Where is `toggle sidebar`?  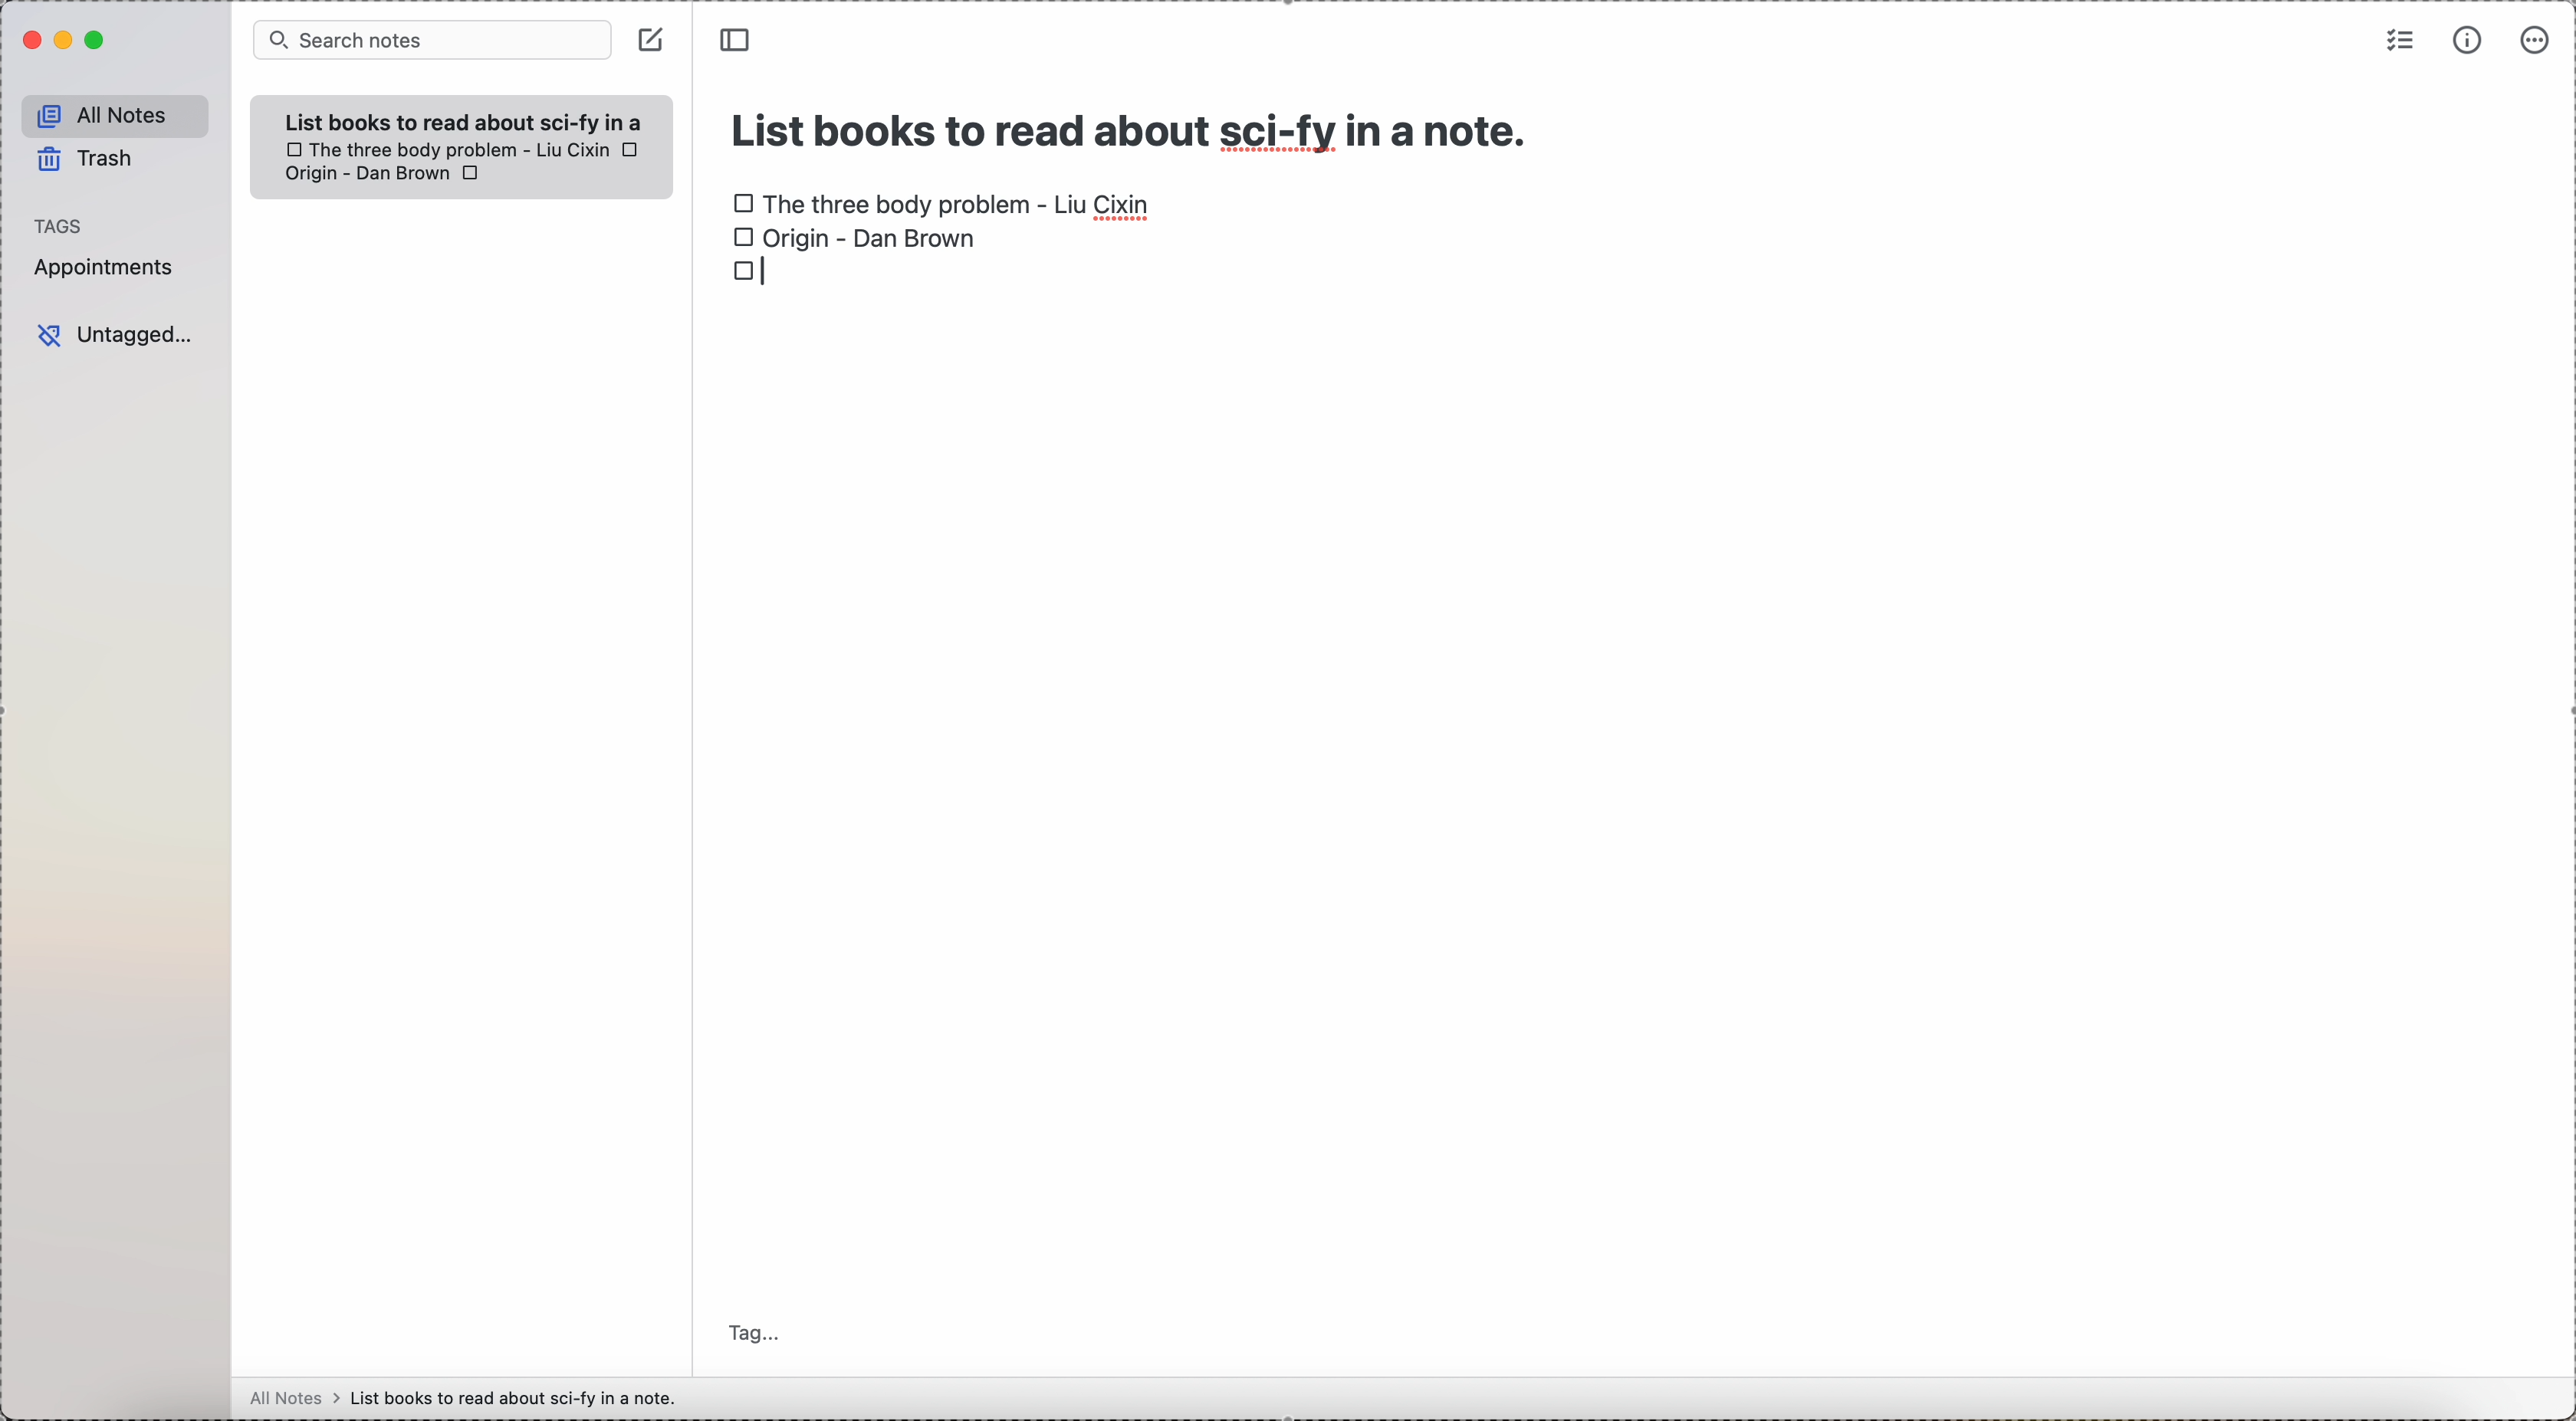 toggle sidebar is located at coordinates (738, 39).